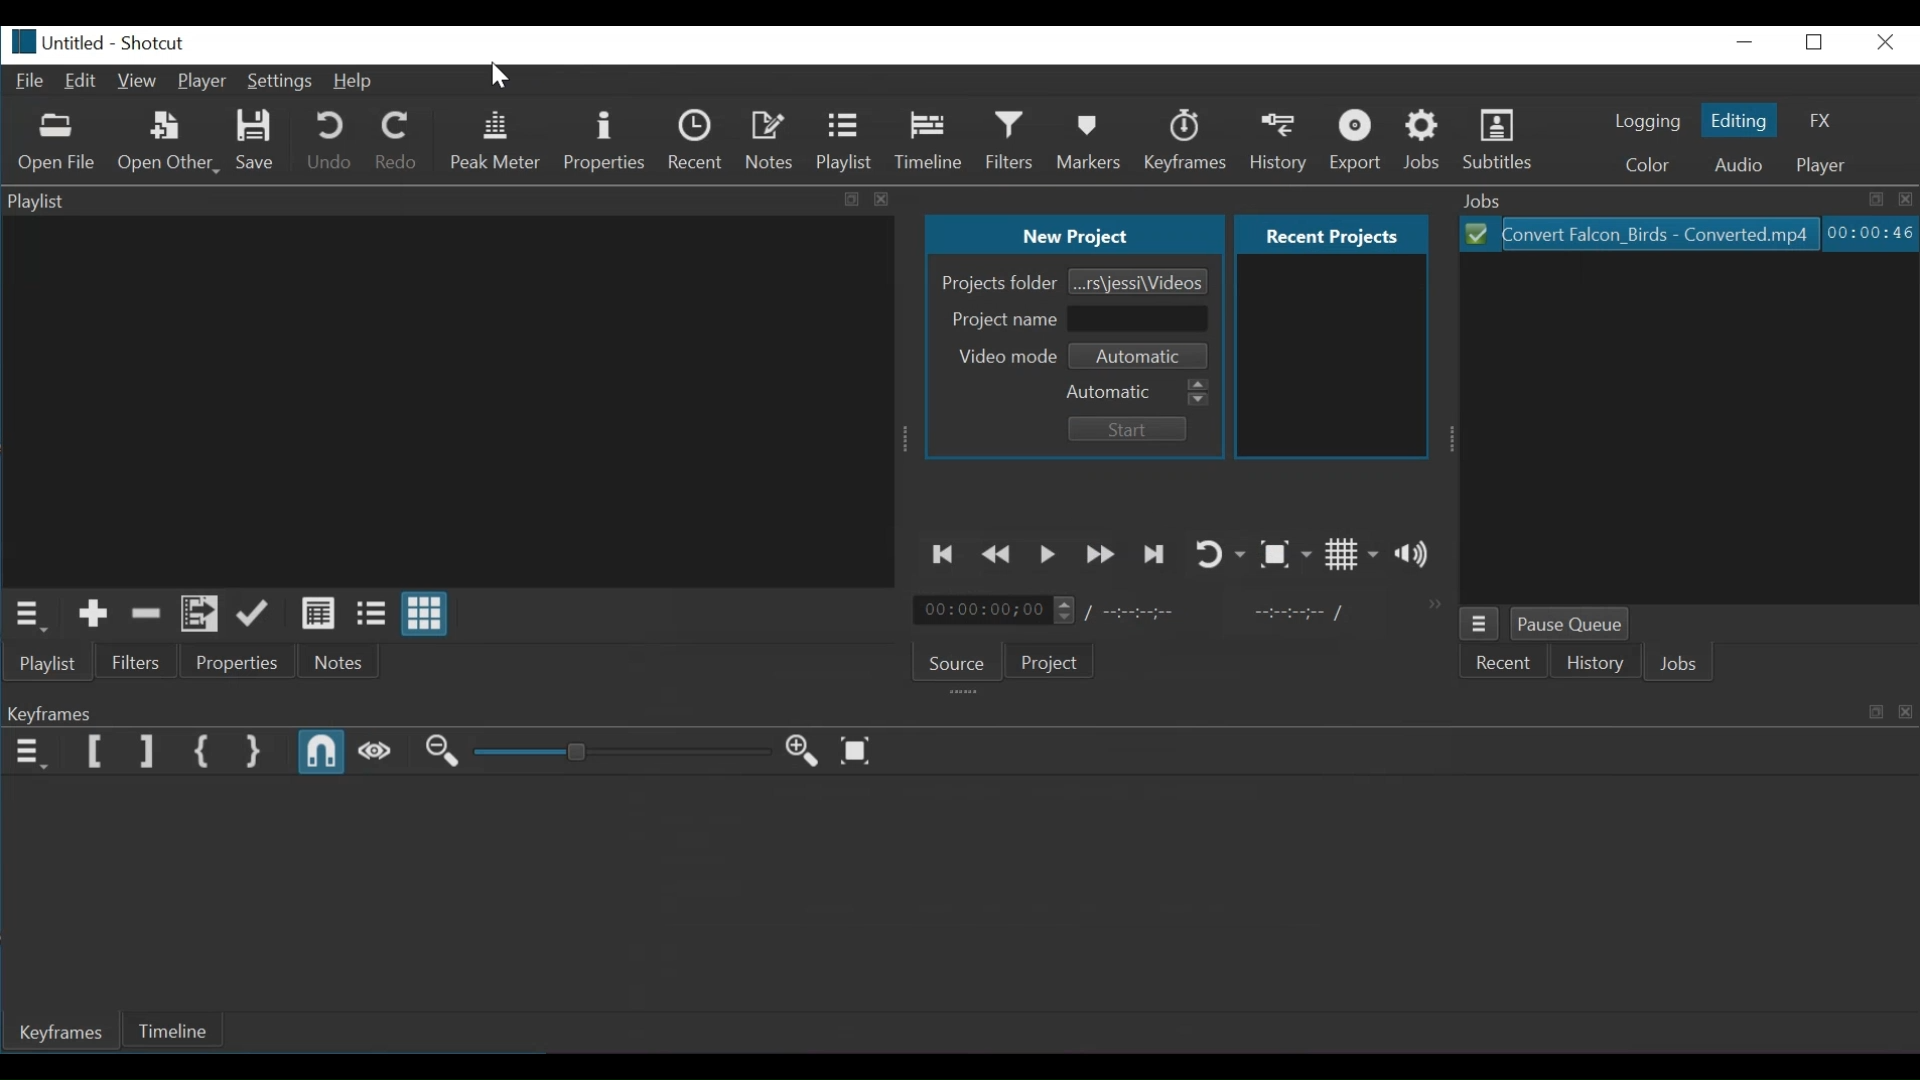 The width and height of the screenshot is (1920, 1080). Describe the element at coordinates (623, 753) in the screenshot. I see `Adjust Zoom Keyframe` at that location.